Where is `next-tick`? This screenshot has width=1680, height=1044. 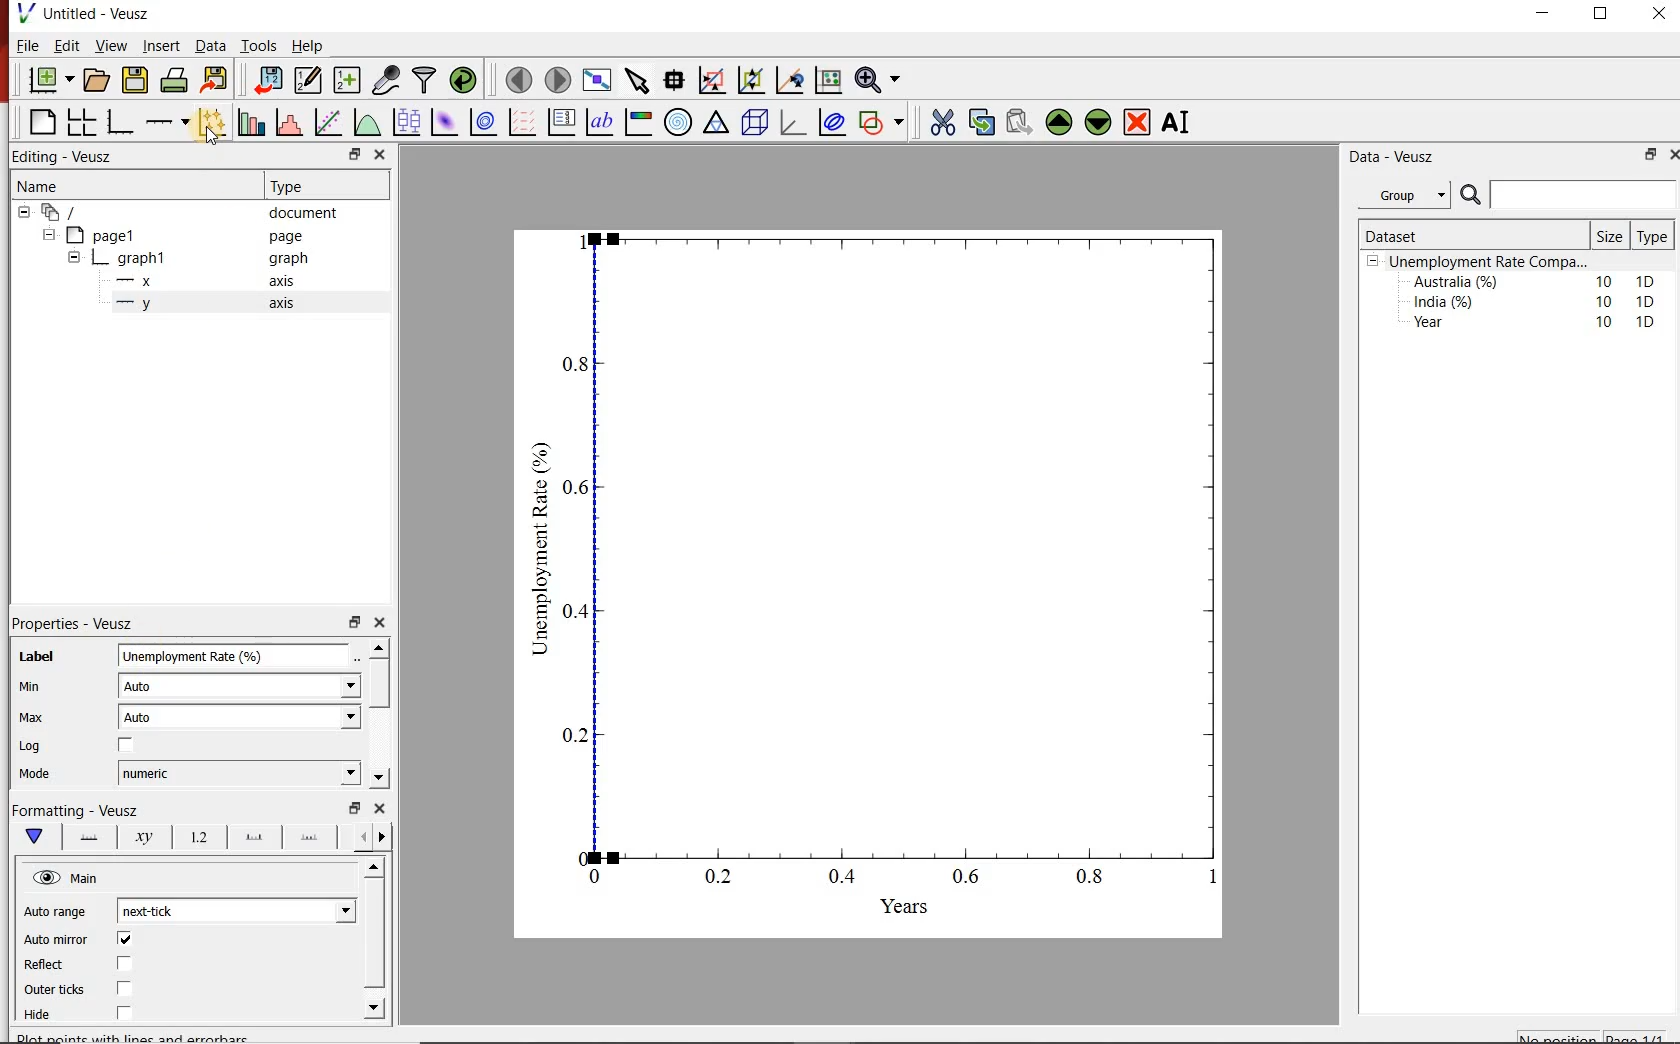
next-tick is located at coordinates (238, 908).